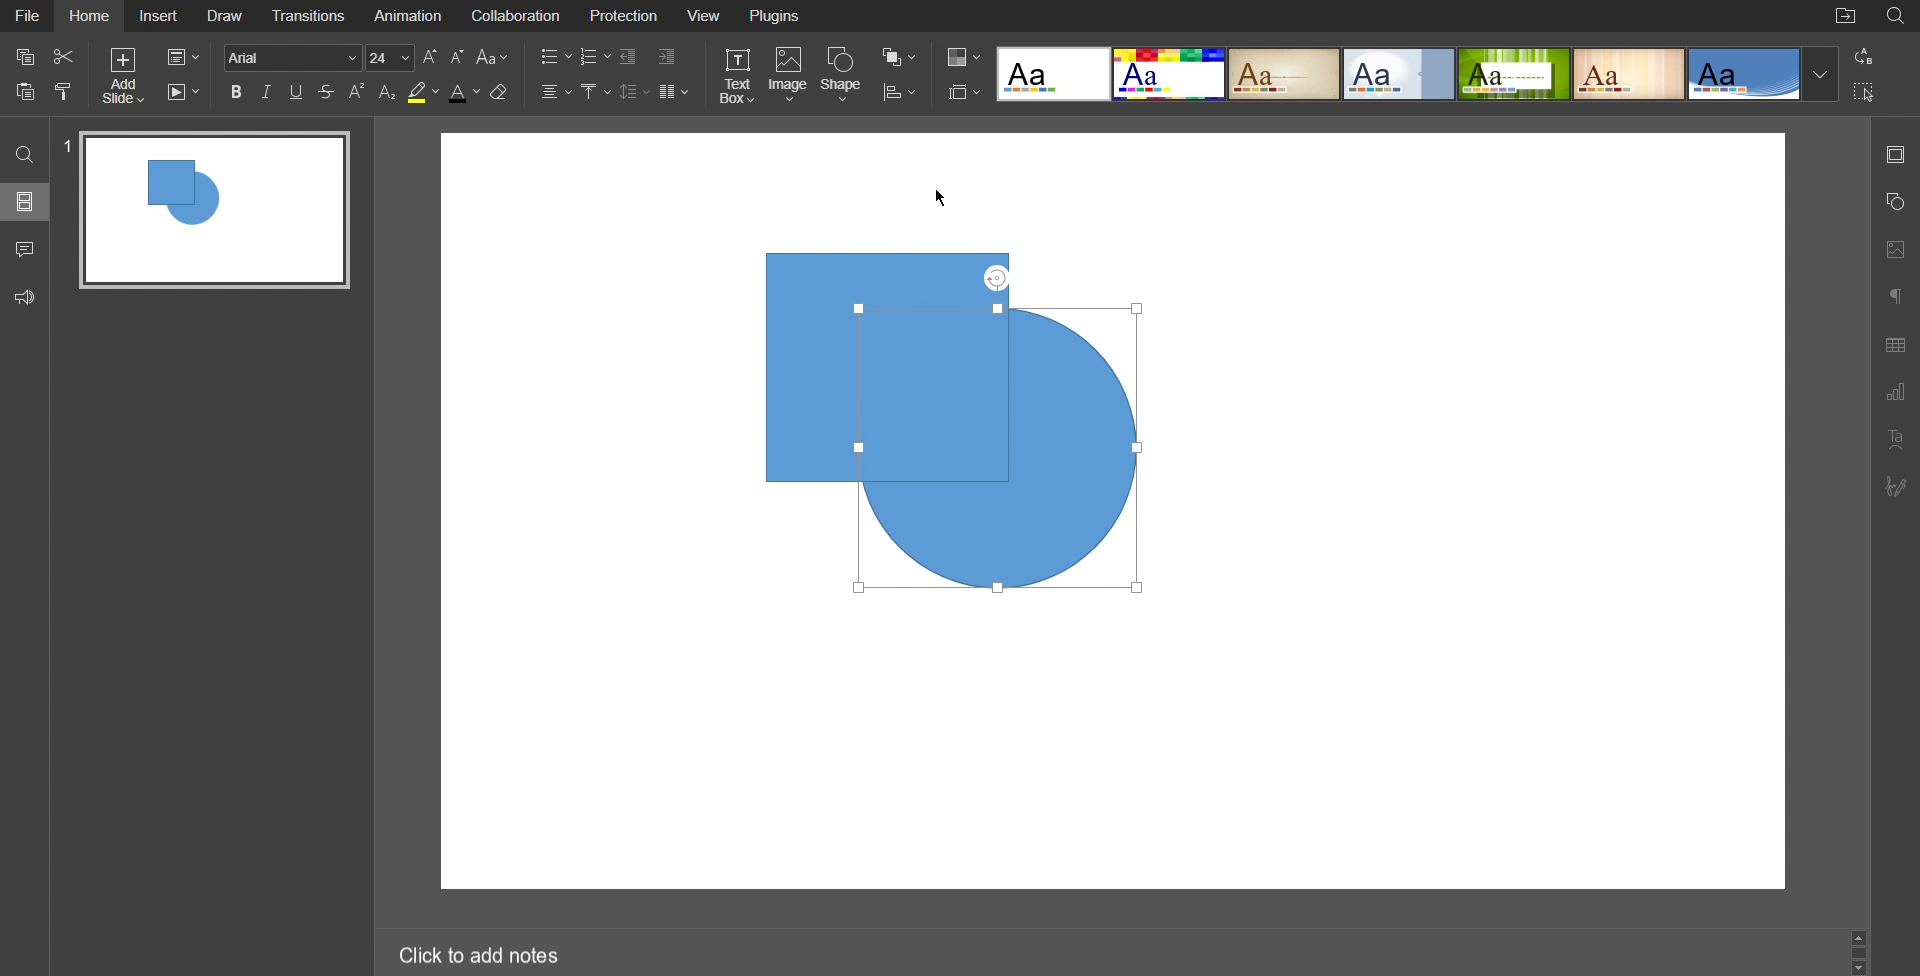  I want to click on Numbered List, so click(595, 56).